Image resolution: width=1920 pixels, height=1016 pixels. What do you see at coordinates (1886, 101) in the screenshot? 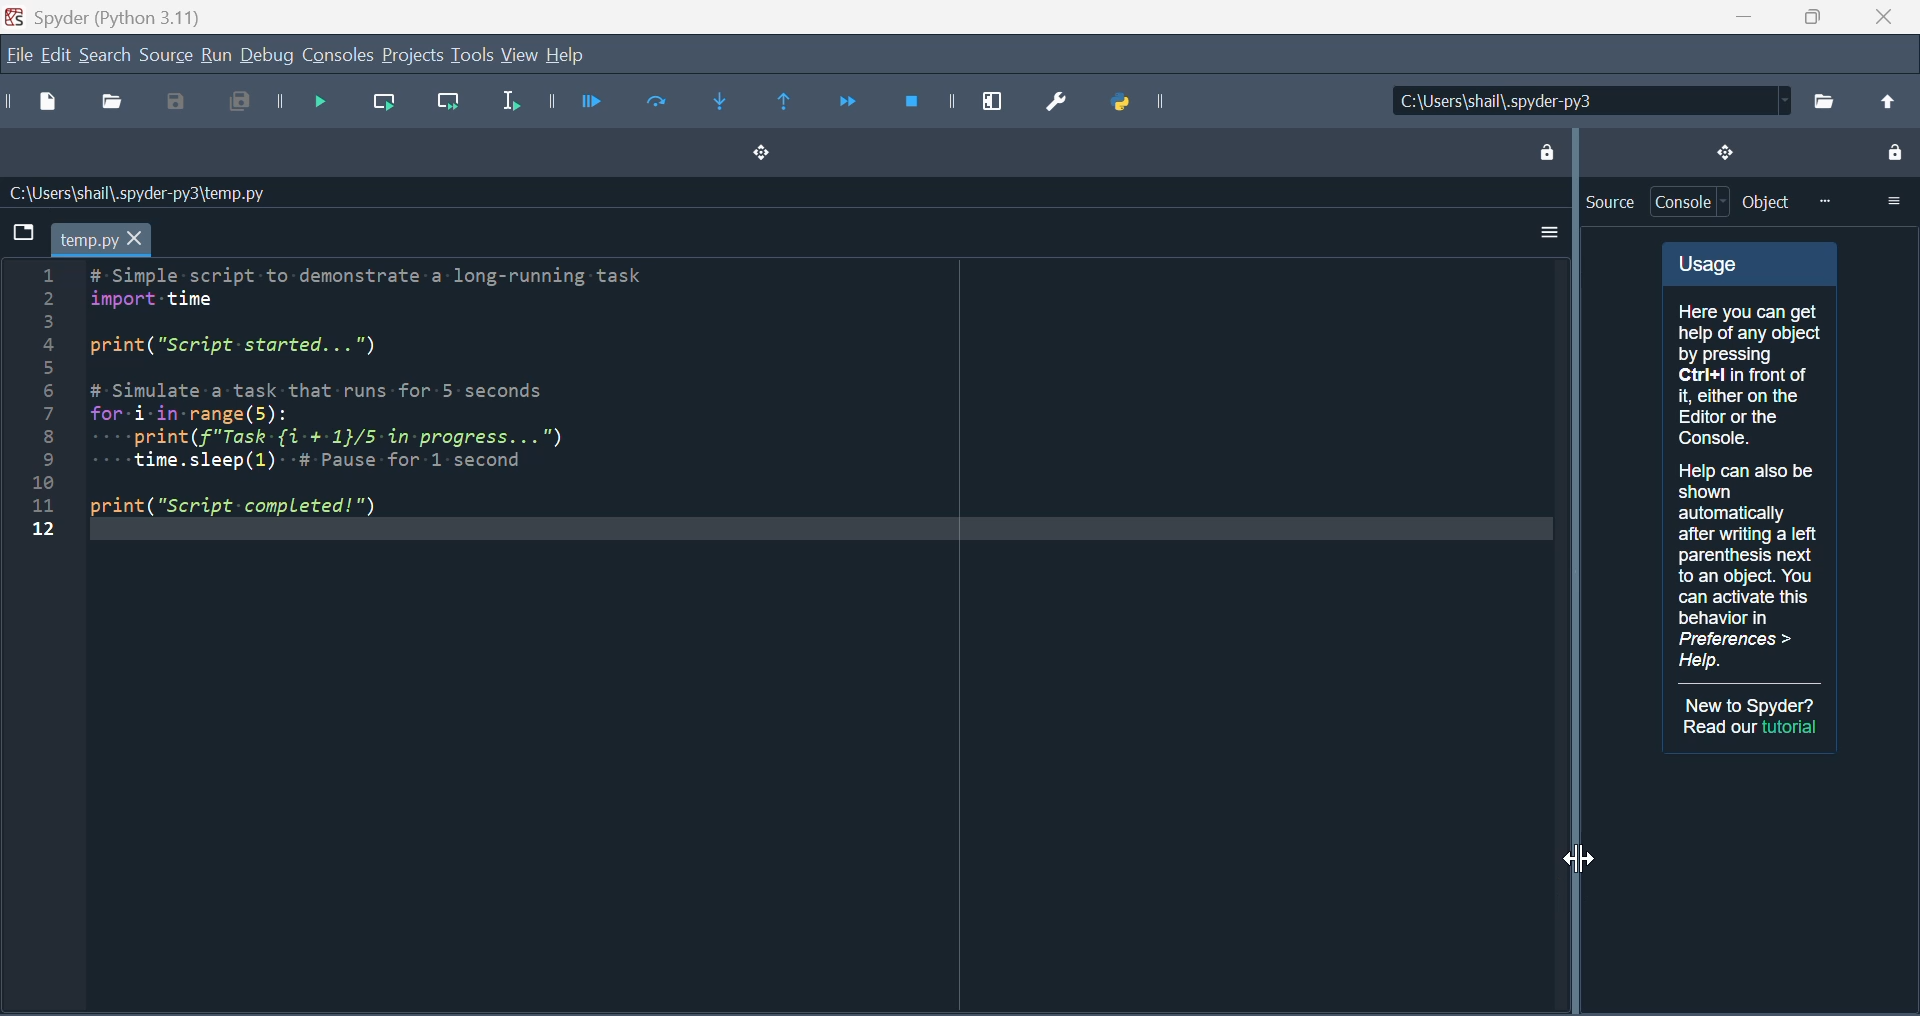
I see `change to parent directory` at bounding box center [1886, 101].